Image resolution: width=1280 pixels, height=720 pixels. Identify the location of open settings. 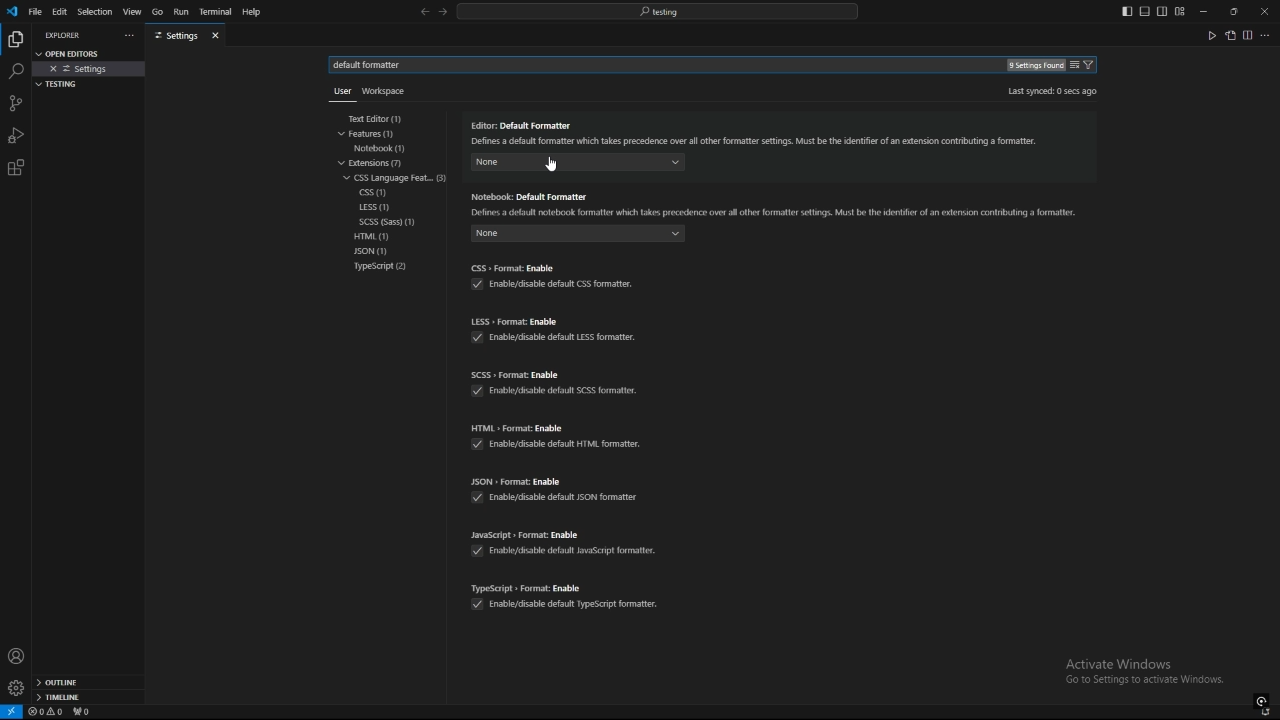
(74, 52).